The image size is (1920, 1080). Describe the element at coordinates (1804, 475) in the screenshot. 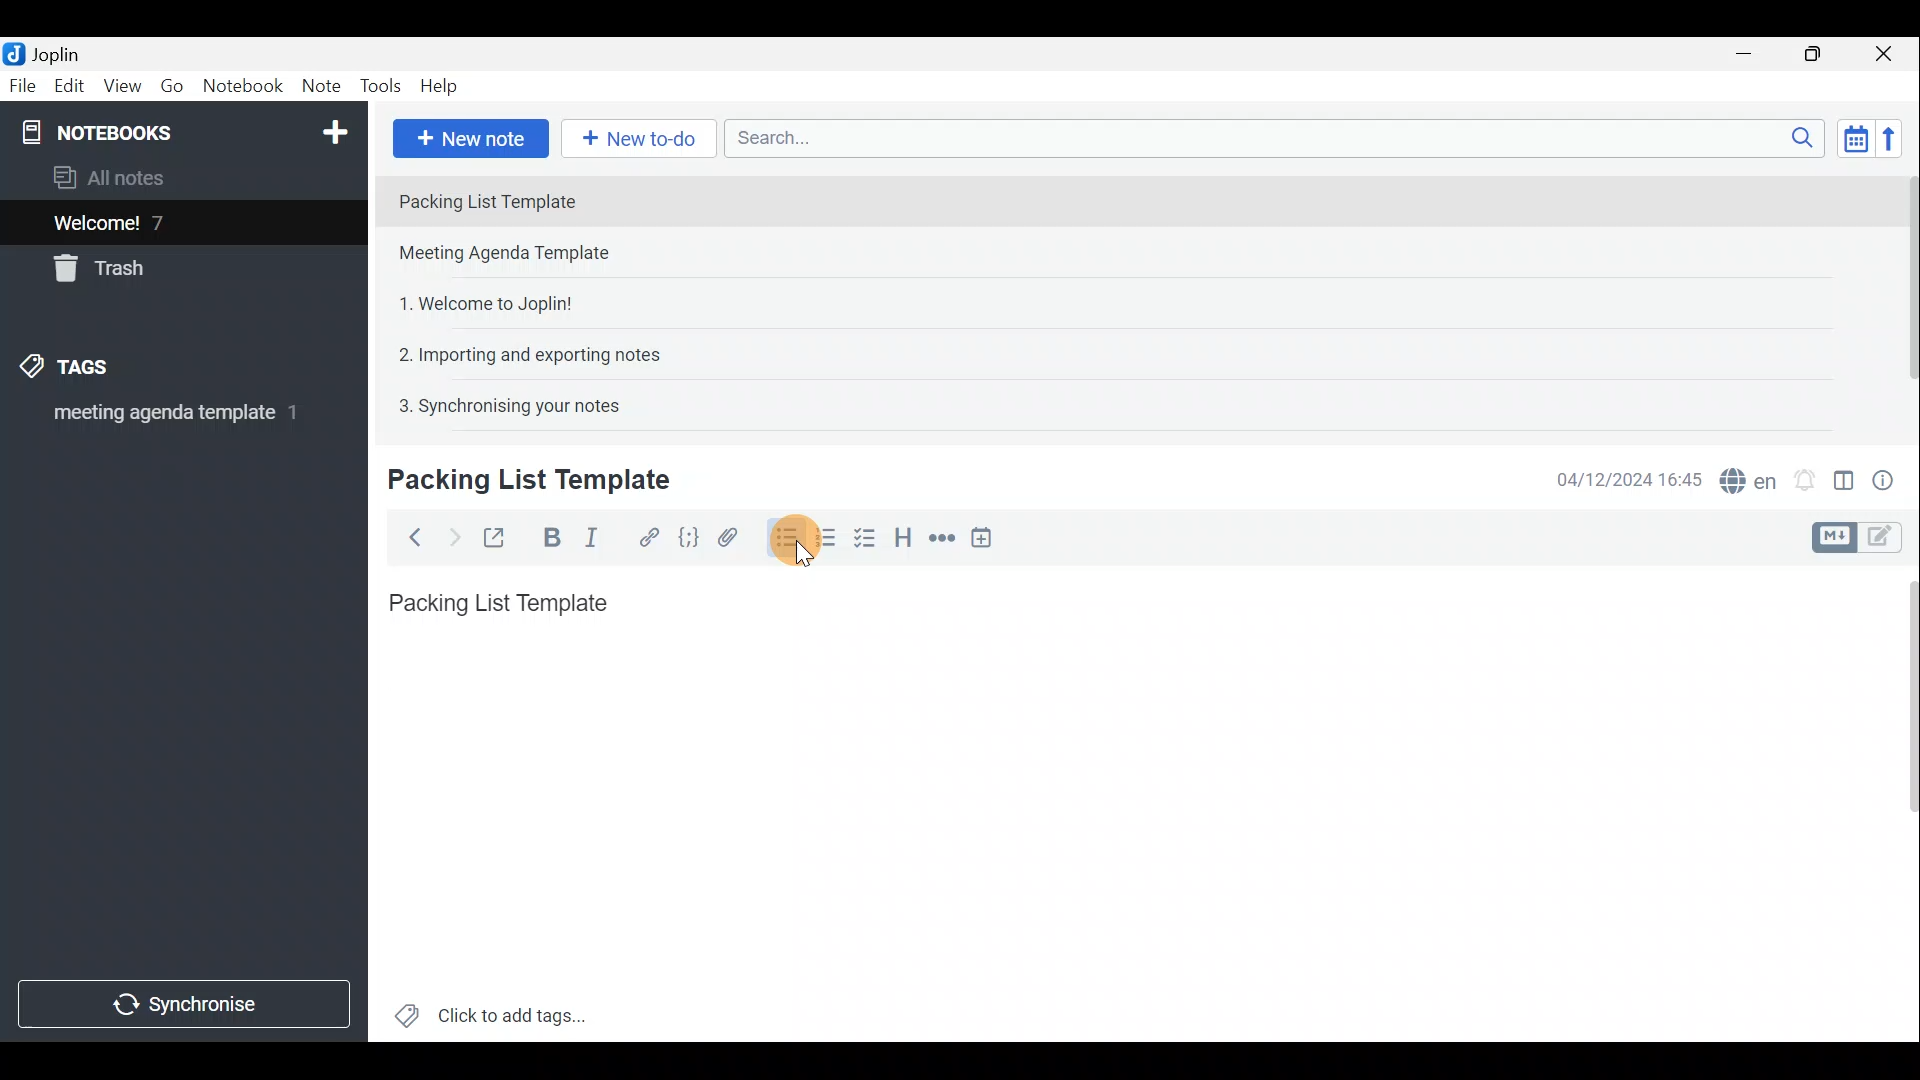

I see `Set alarm` at that location.